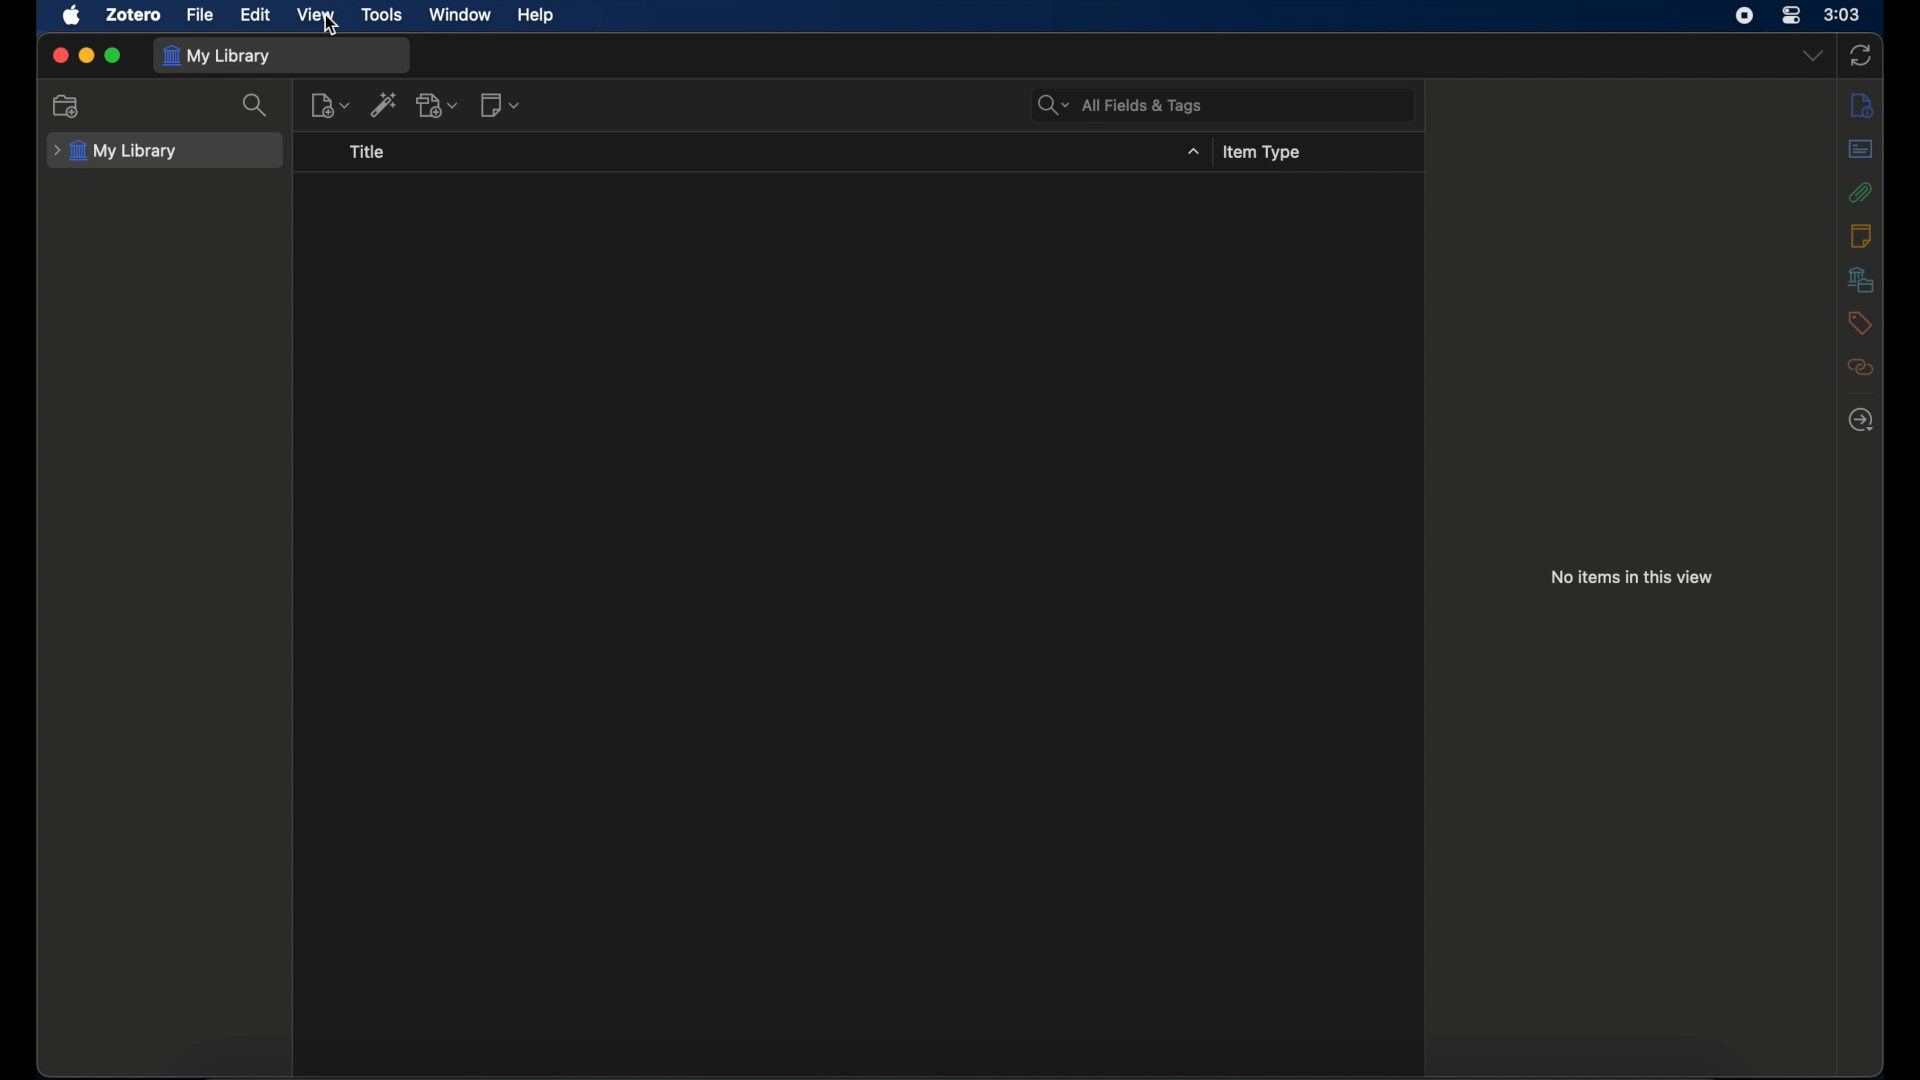  What do you see at coordinates (1633, 576) in the screenshot?
I see `no items in this view` at bounding box center [1633, 576].